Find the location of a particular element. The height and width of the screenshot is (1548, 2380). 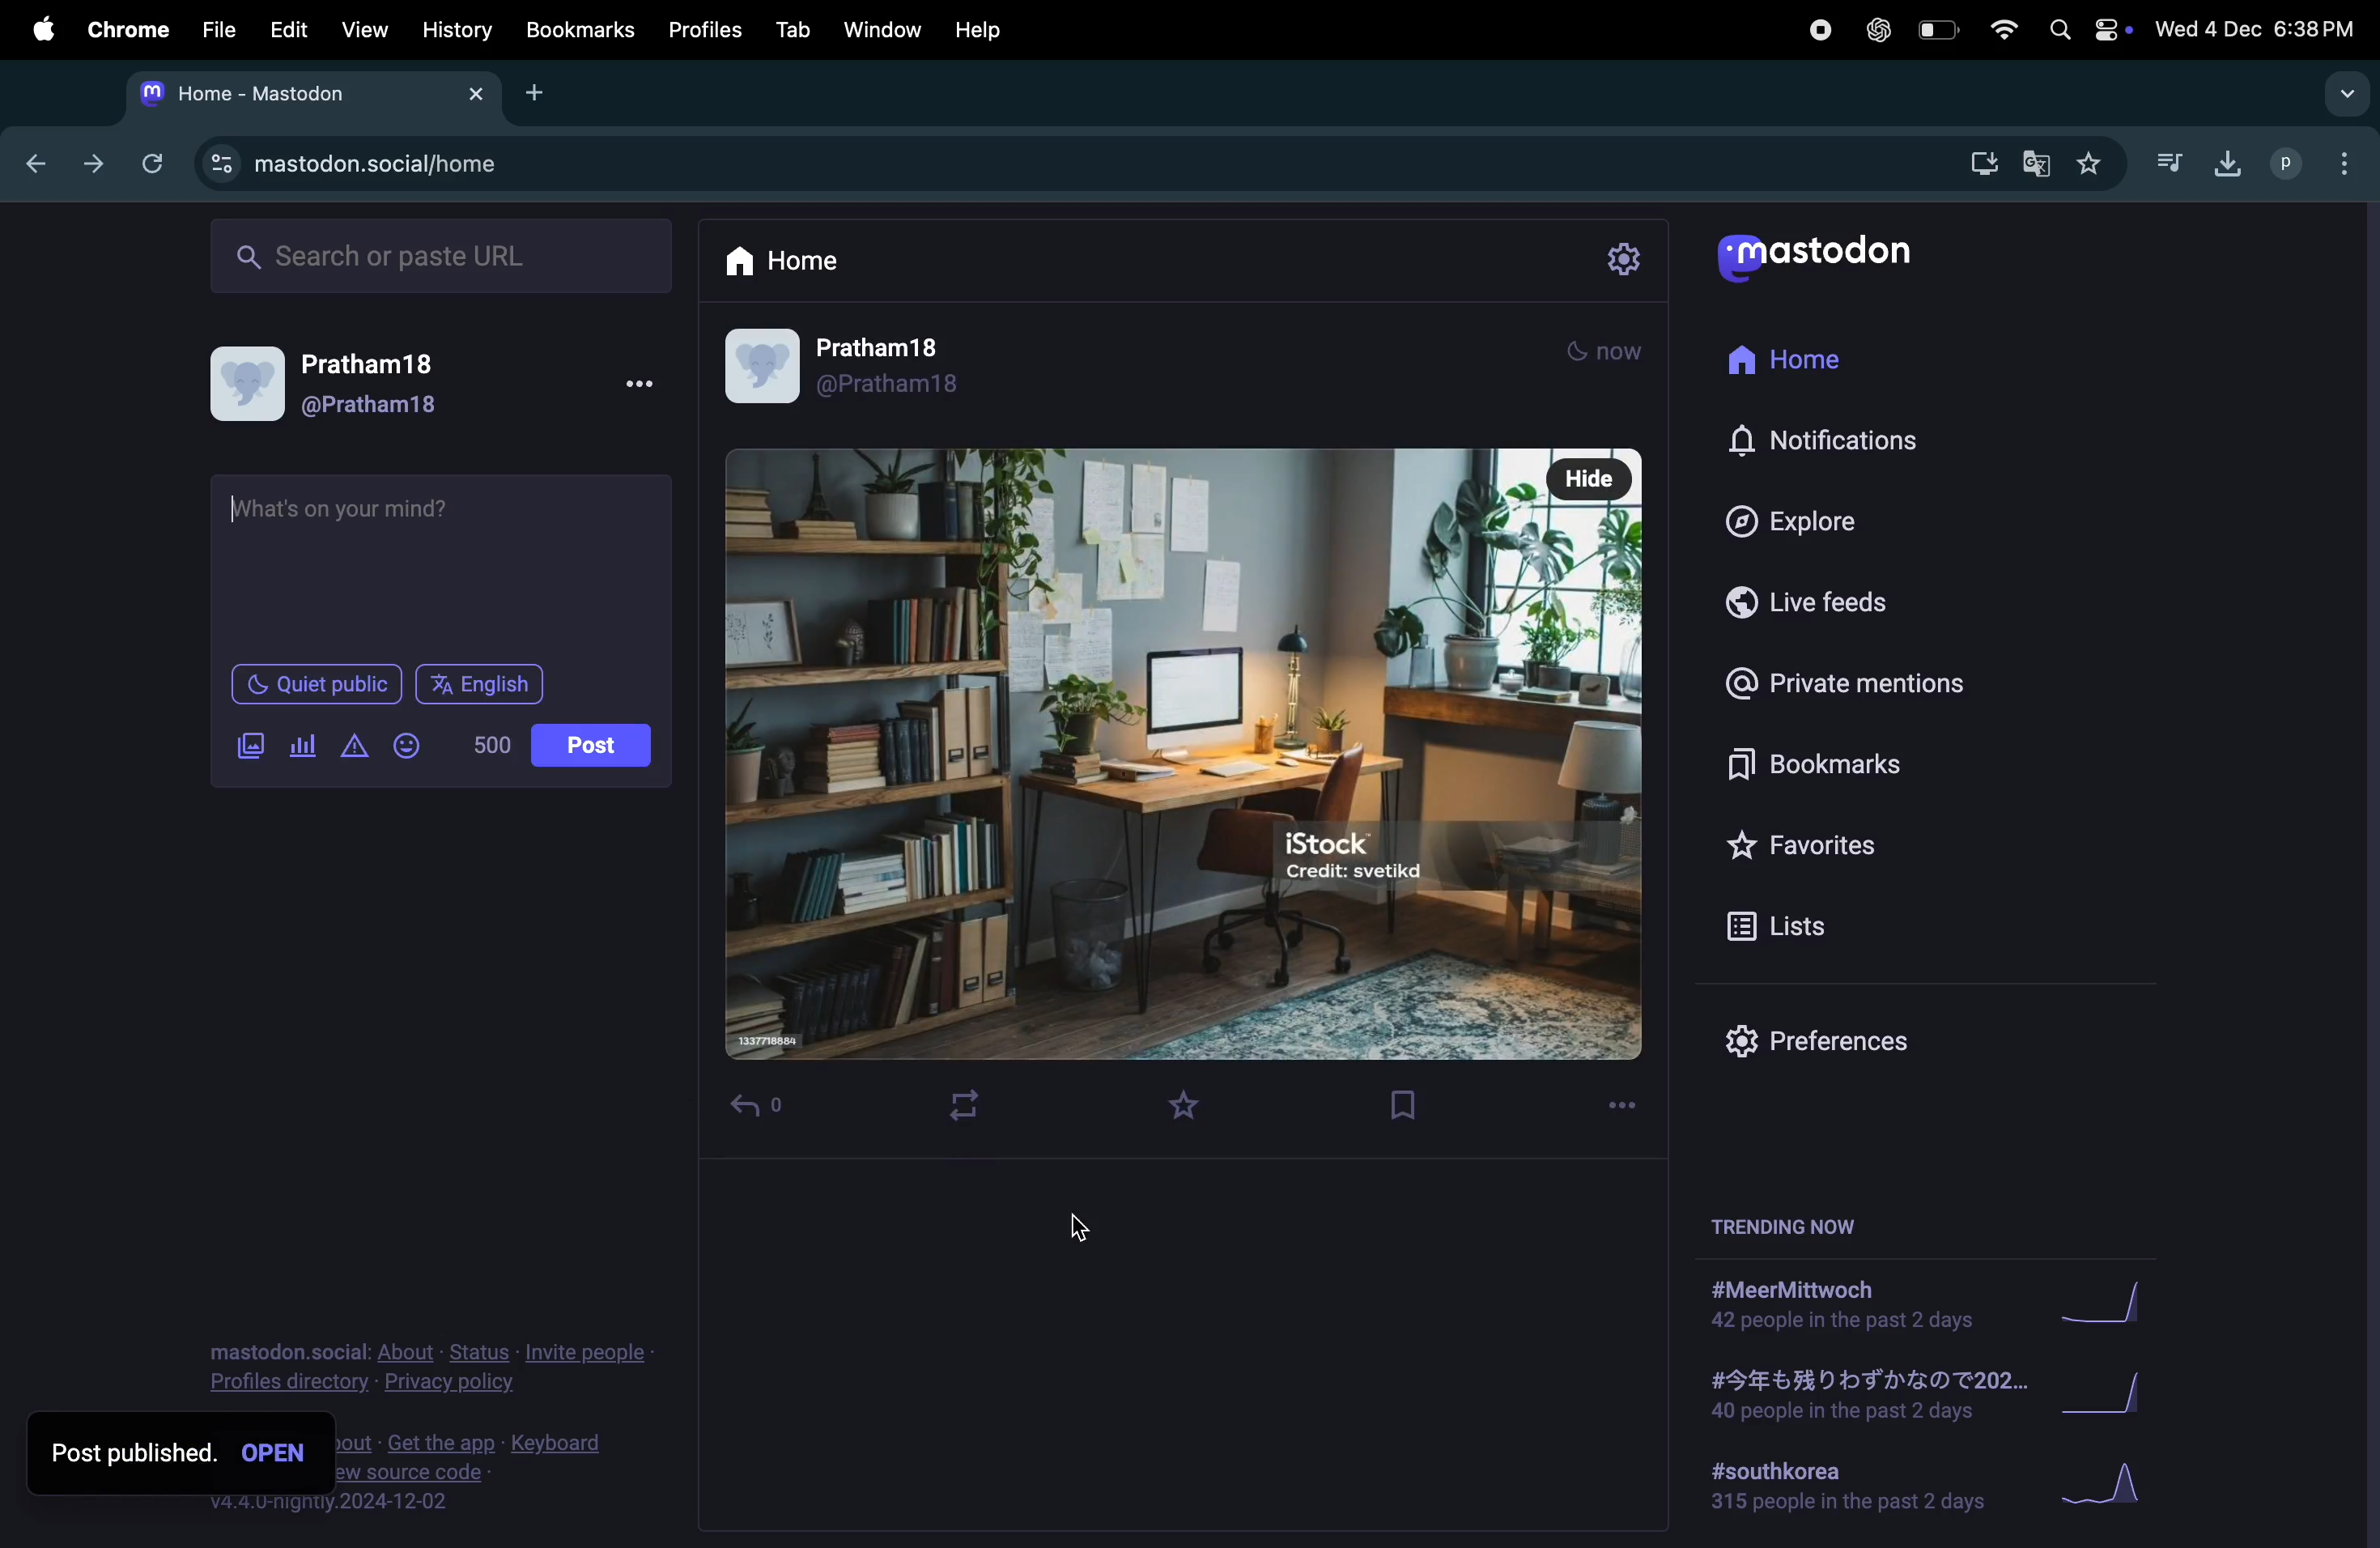

Favourites is located at coordinates (1821, 847).